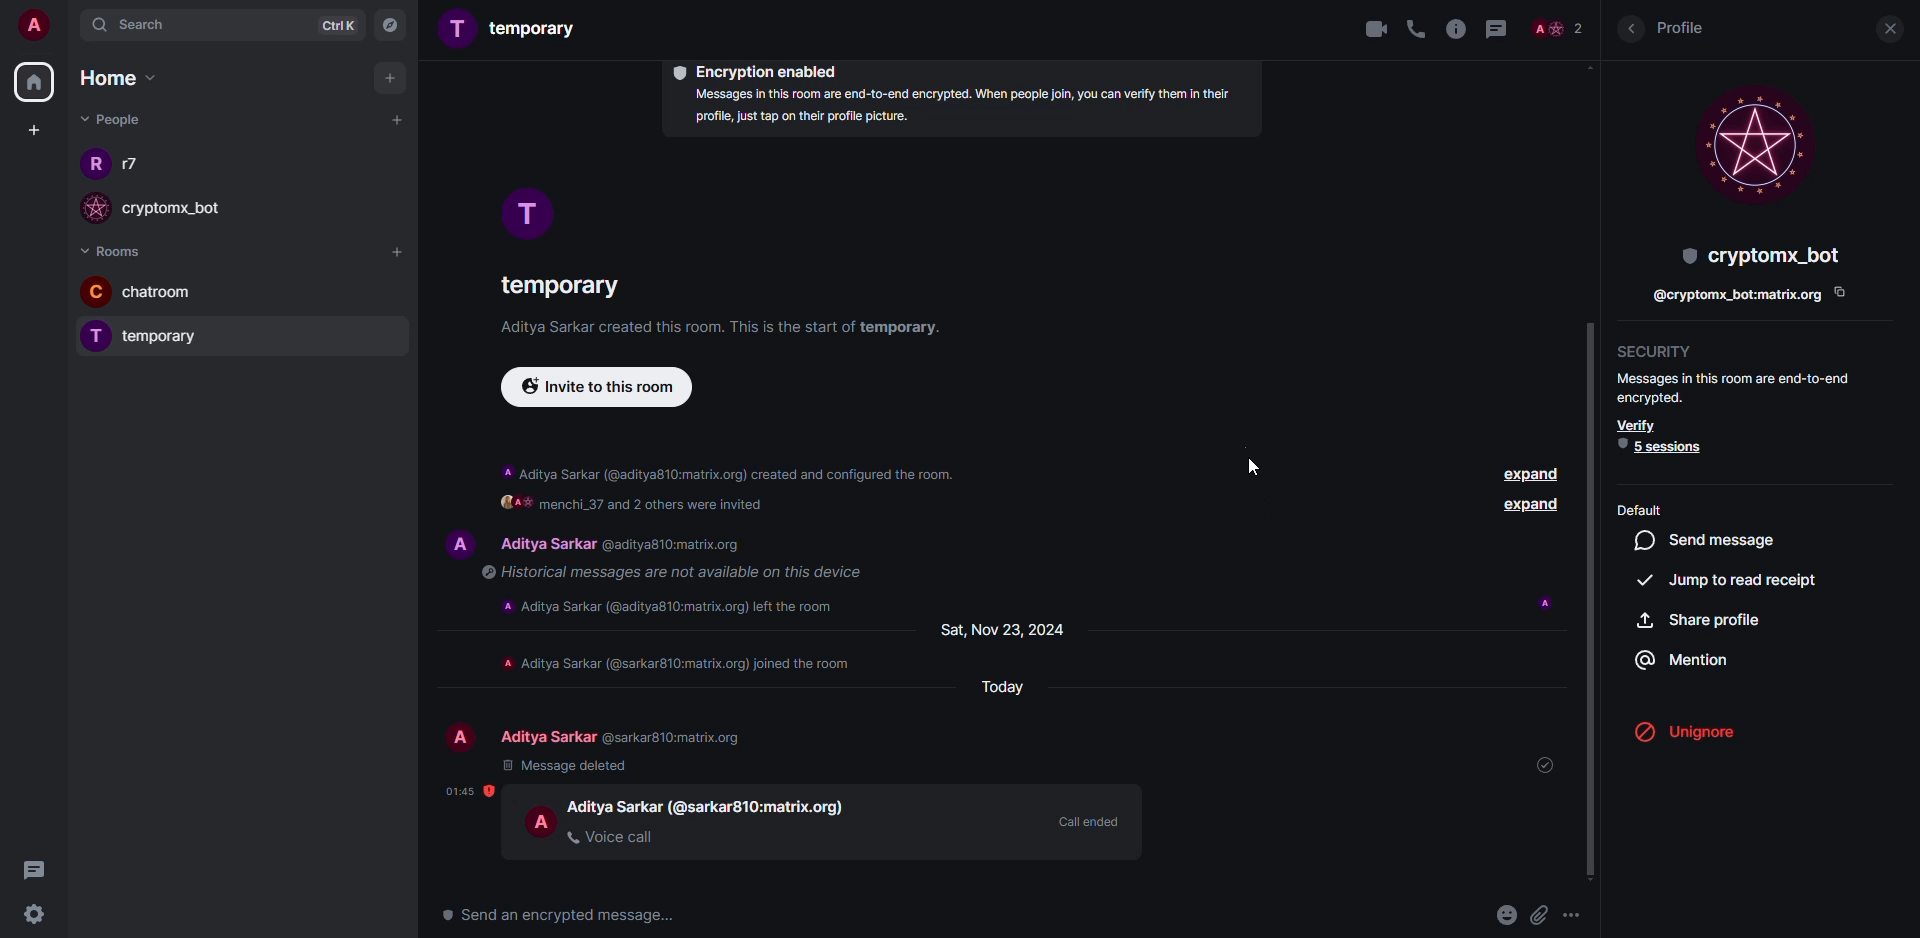 This screenshot has width=1920, height=938. I want to click on info, so click(1736, 386).